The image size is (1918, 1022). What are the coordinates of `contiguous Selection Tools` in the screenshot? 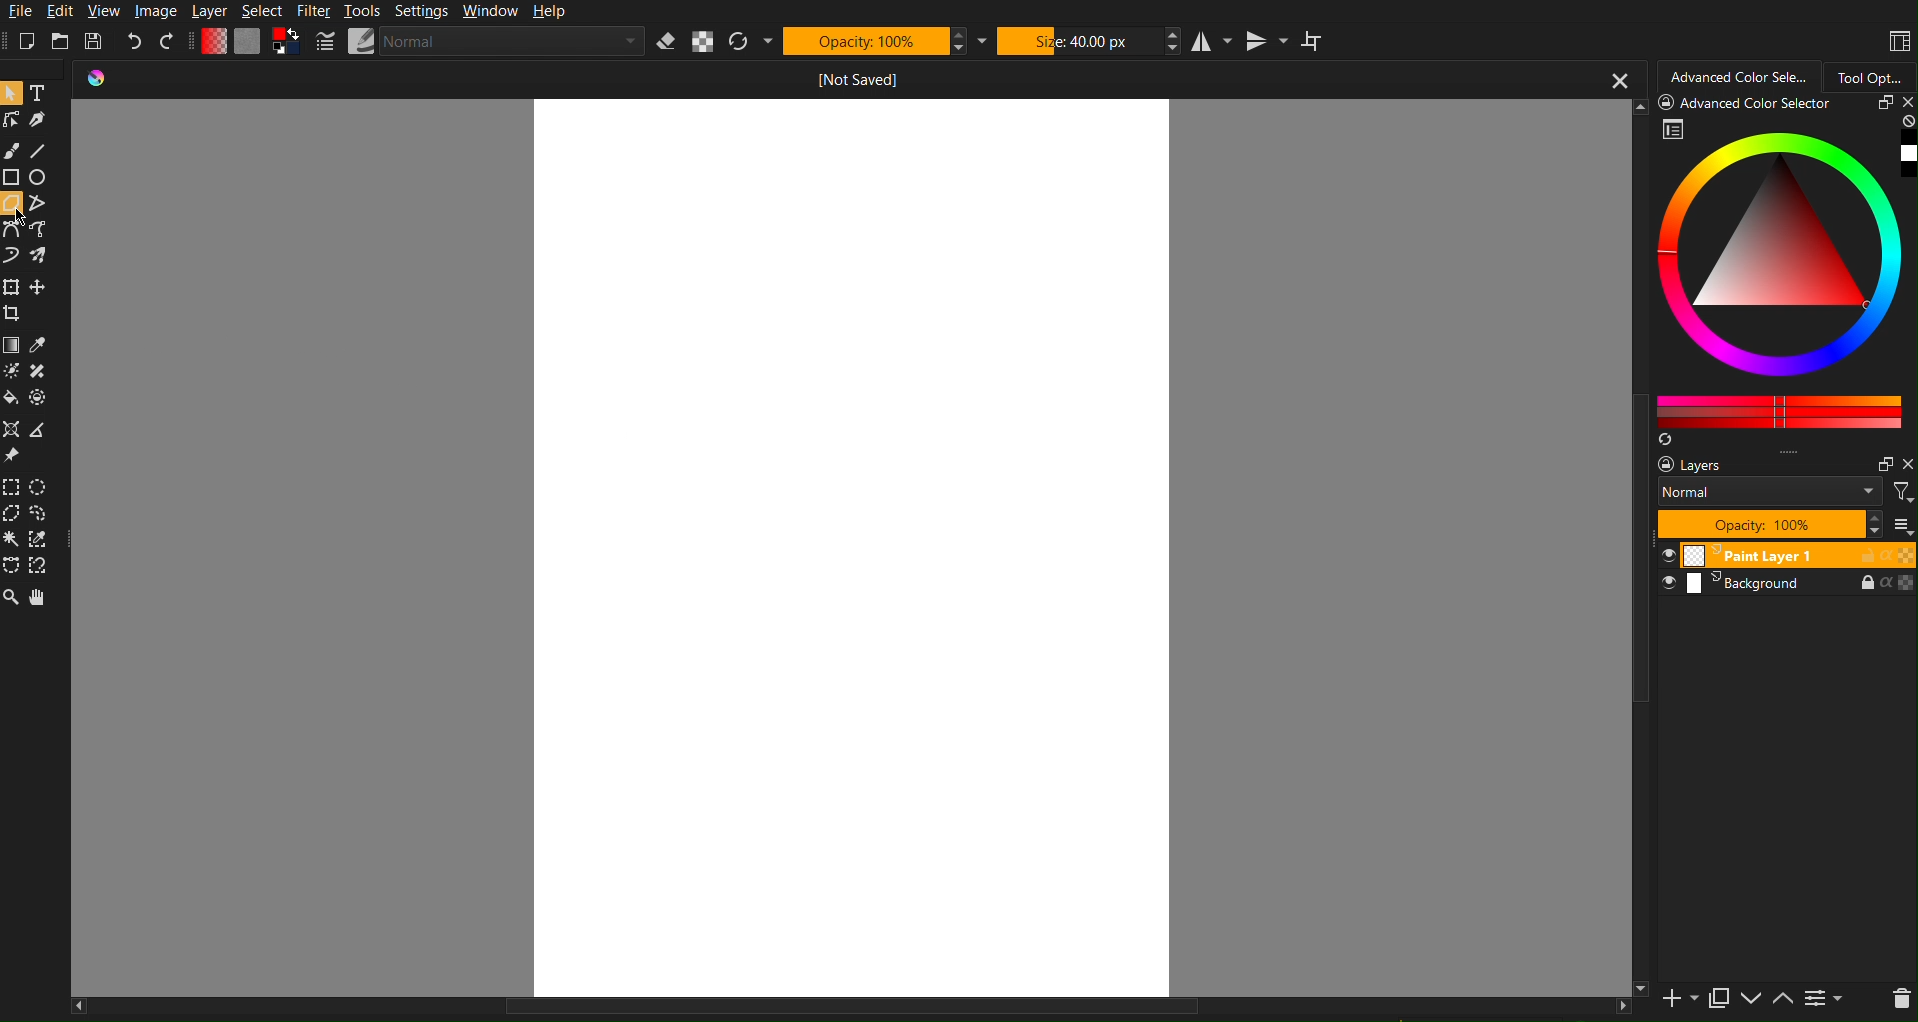 It's located at (12, 537).